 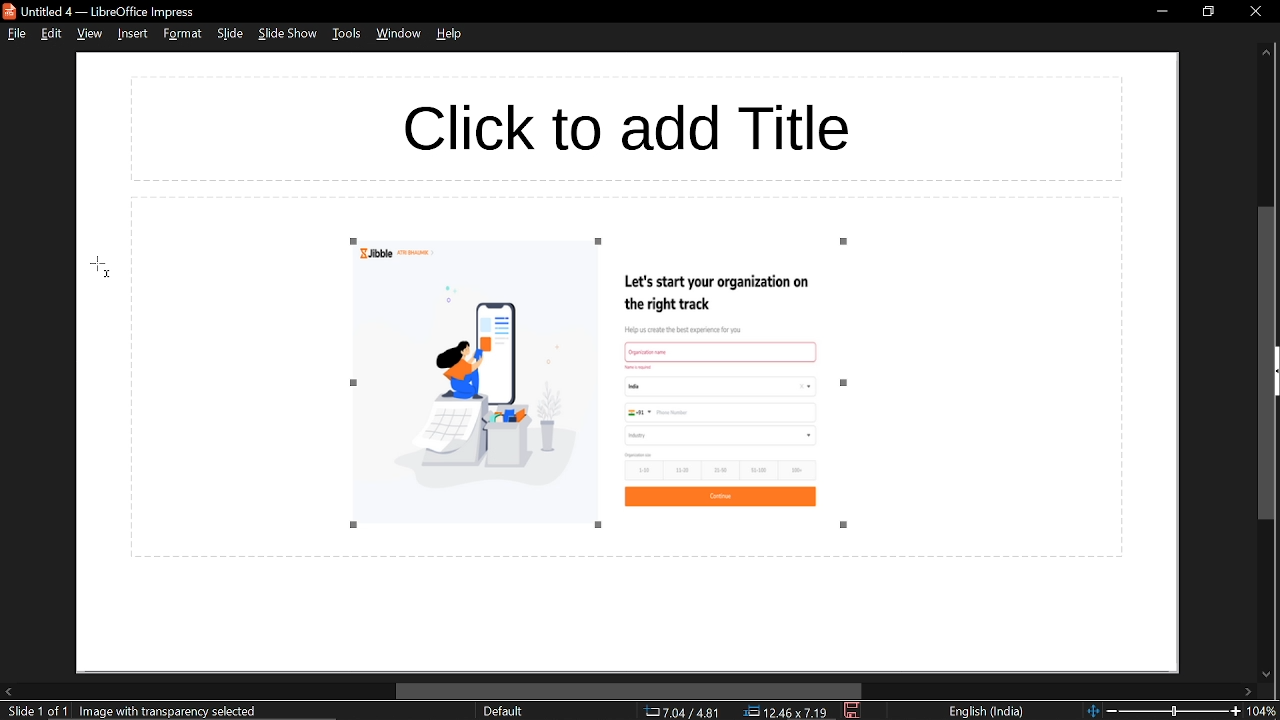 What do you see at coordinates (173, 711) in the screenshot?
I see `selected image` at bounding box center [173, 711].